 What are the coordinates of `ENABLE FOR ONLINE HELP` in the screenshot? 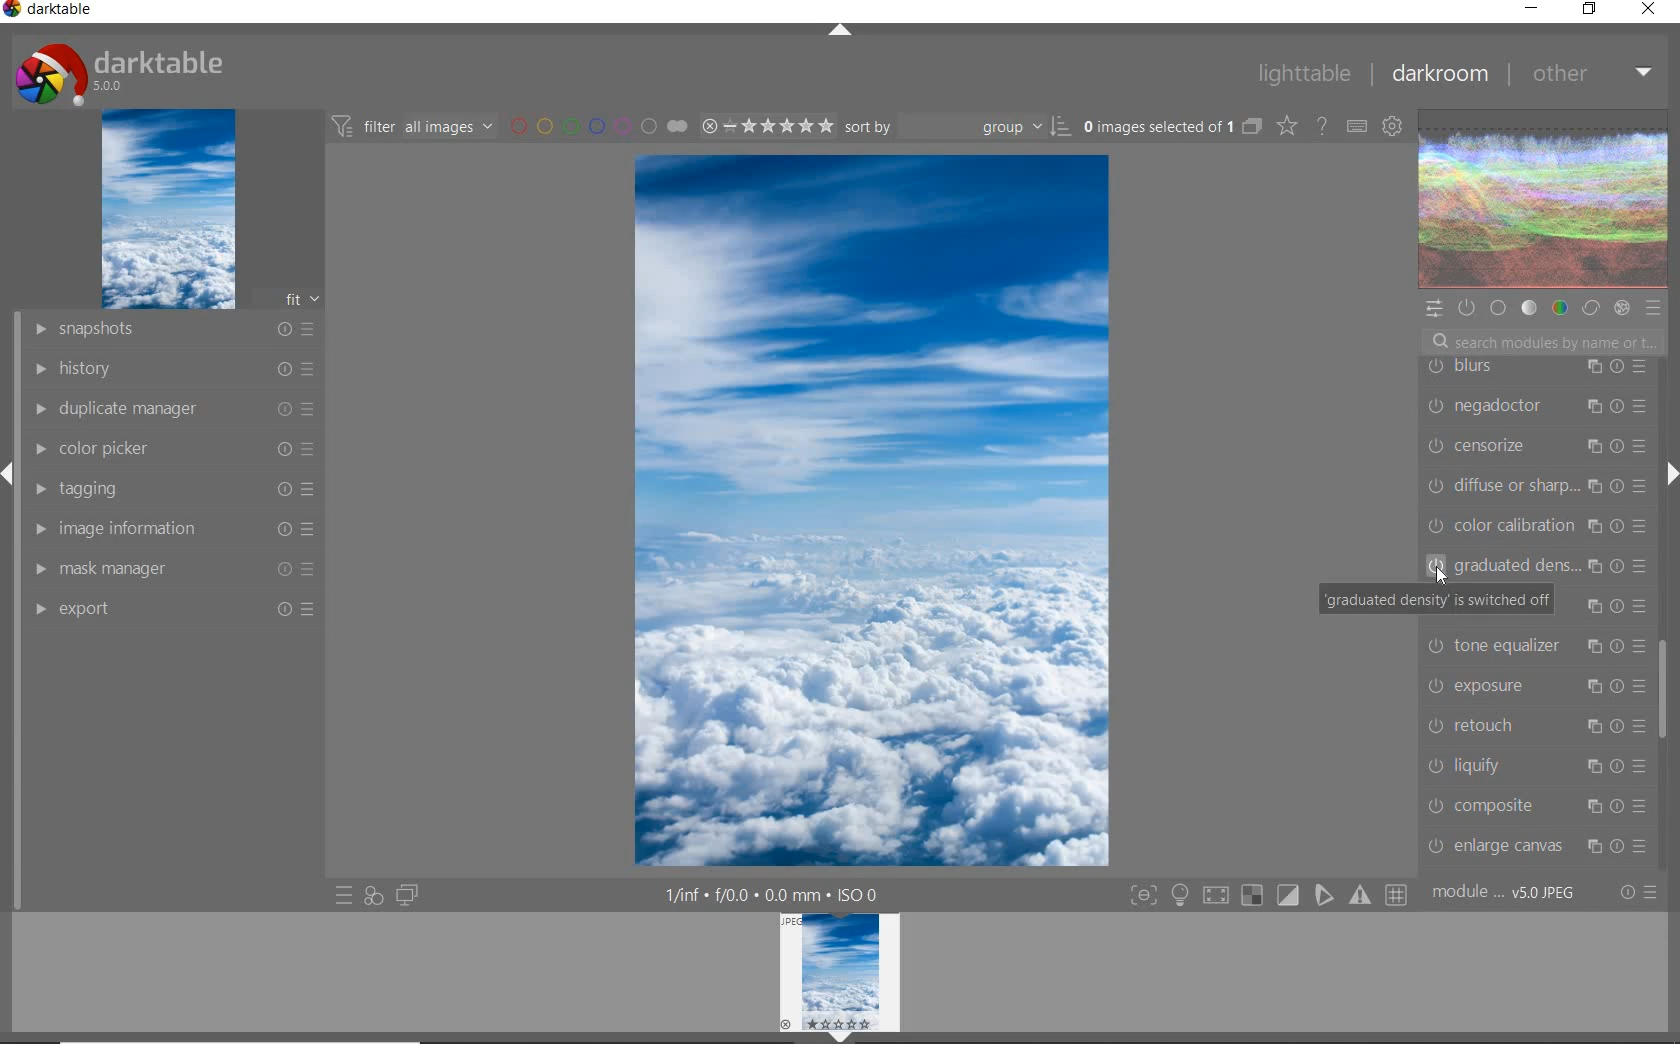 It's located at (1320, 125).